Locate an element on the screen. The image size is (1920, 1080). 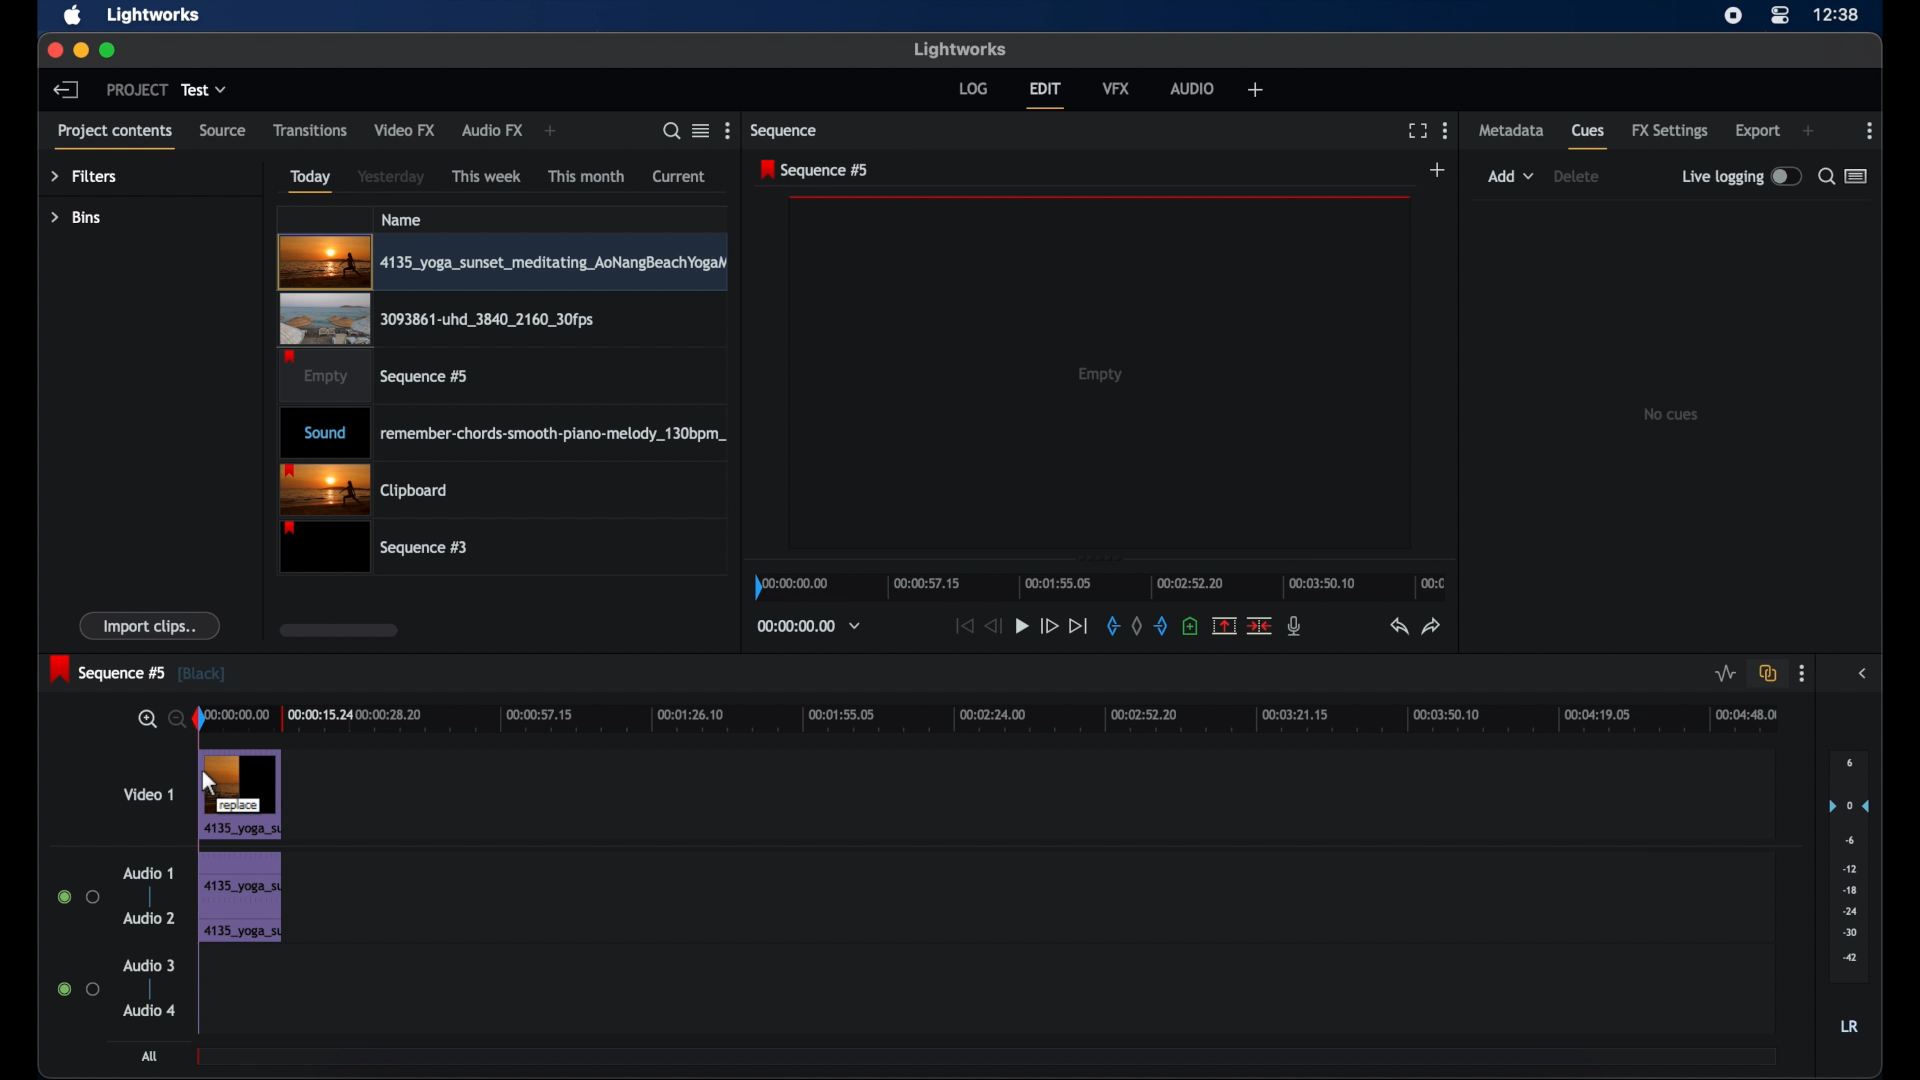
toggle between listened tile view is located at coordinates (701, 131).